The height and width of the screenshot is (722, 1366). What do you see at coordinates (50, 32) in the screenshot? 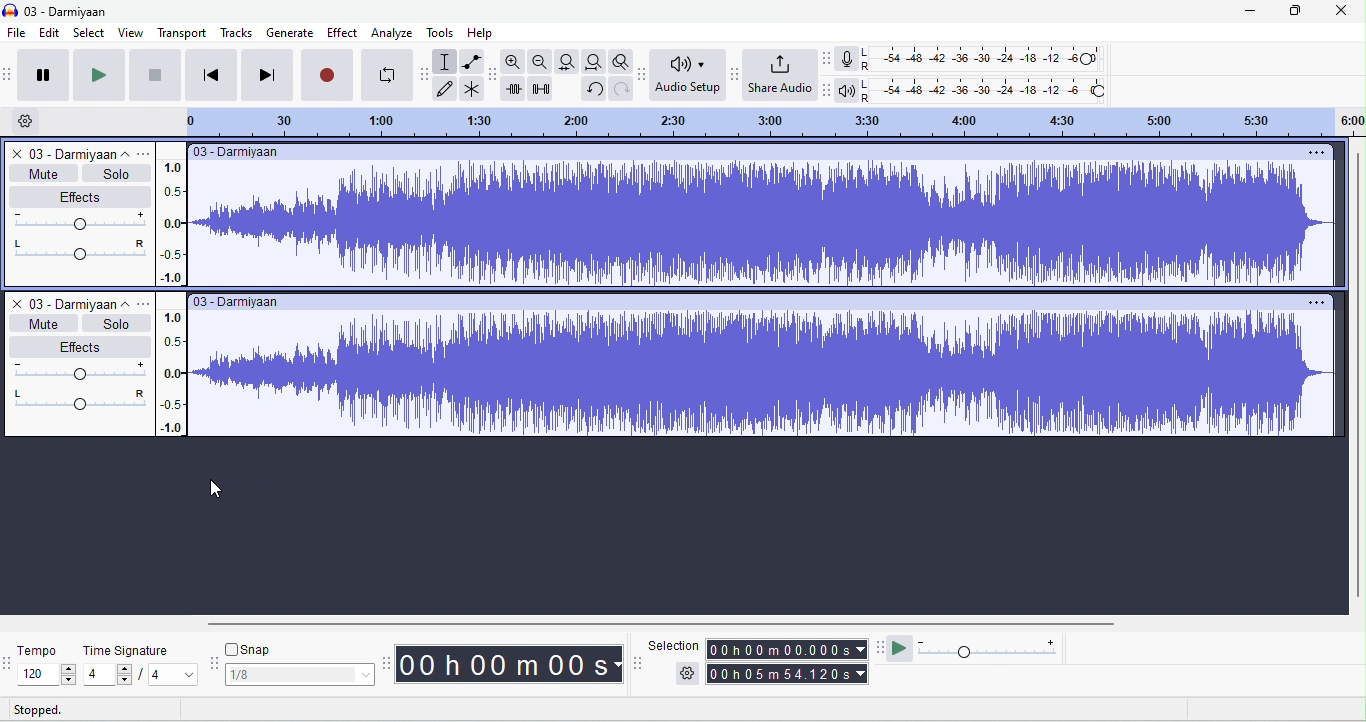
I see `edit` at bounding box center [50, 32].